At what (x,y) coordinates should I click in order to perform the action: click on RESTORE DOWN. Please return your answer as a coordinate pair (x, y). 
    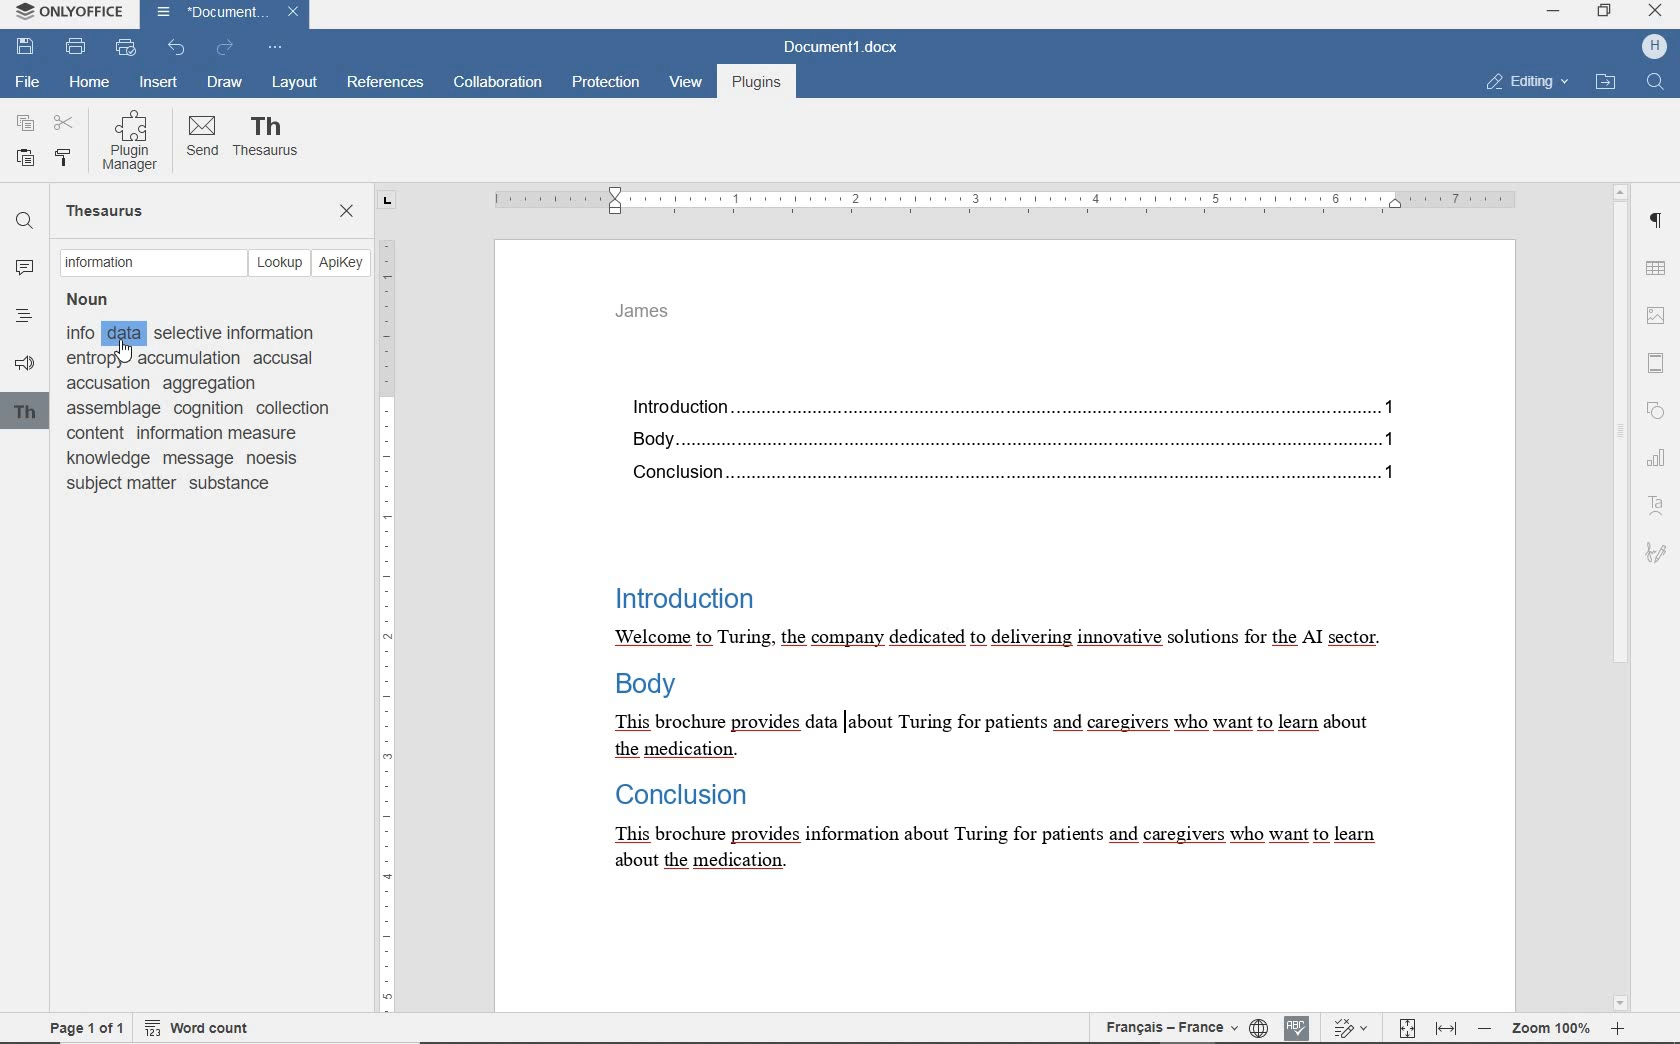
    Looking at the image, I should click on (1606, 11).